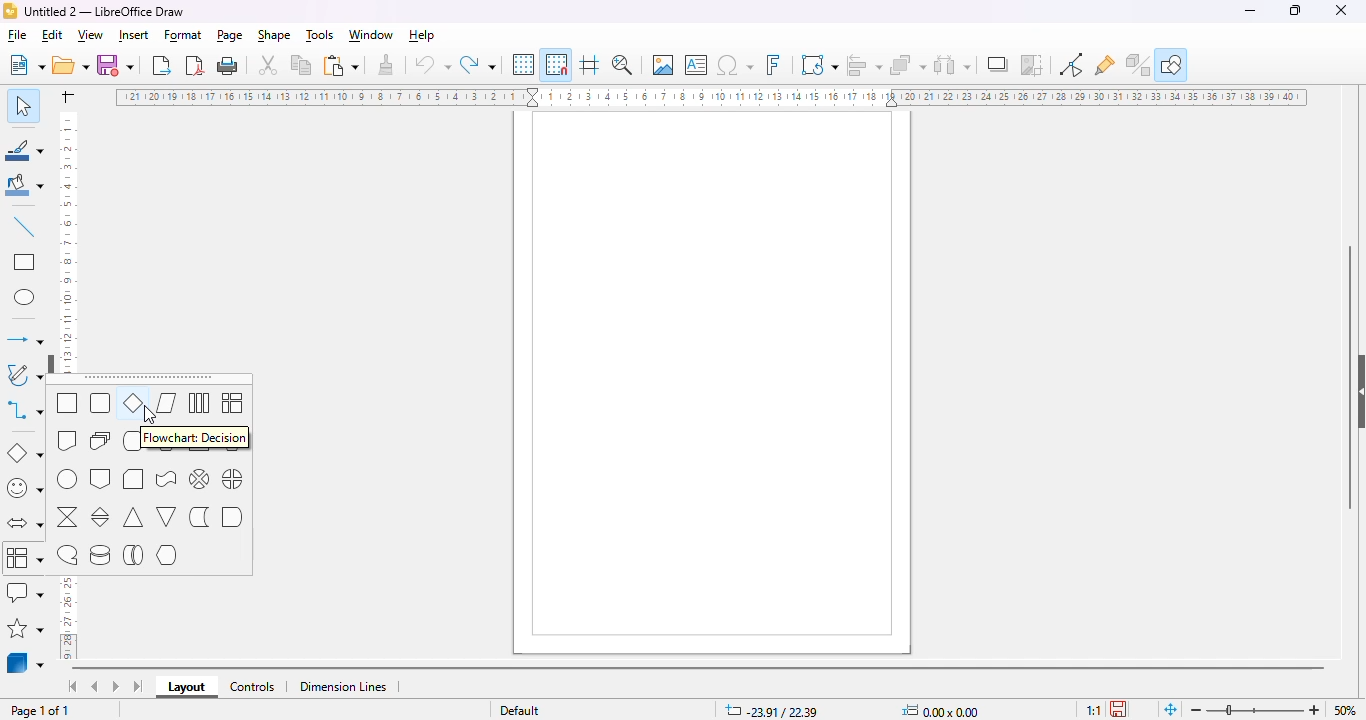  Describe the element at coordinates (696, 65) in the screenshot. I see `insert text box` at that location.